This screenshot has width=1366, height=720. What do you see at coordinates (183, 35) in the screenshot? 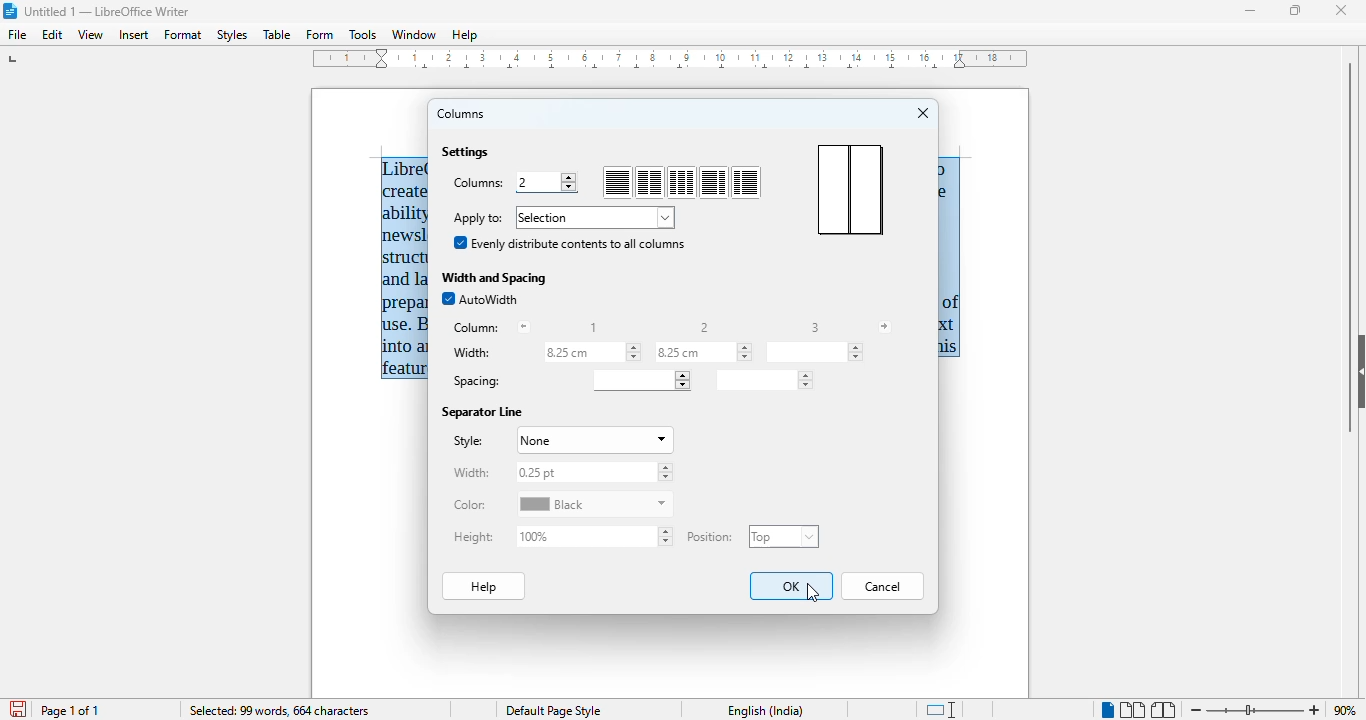
I see `format` at bounding box center [183, 35].